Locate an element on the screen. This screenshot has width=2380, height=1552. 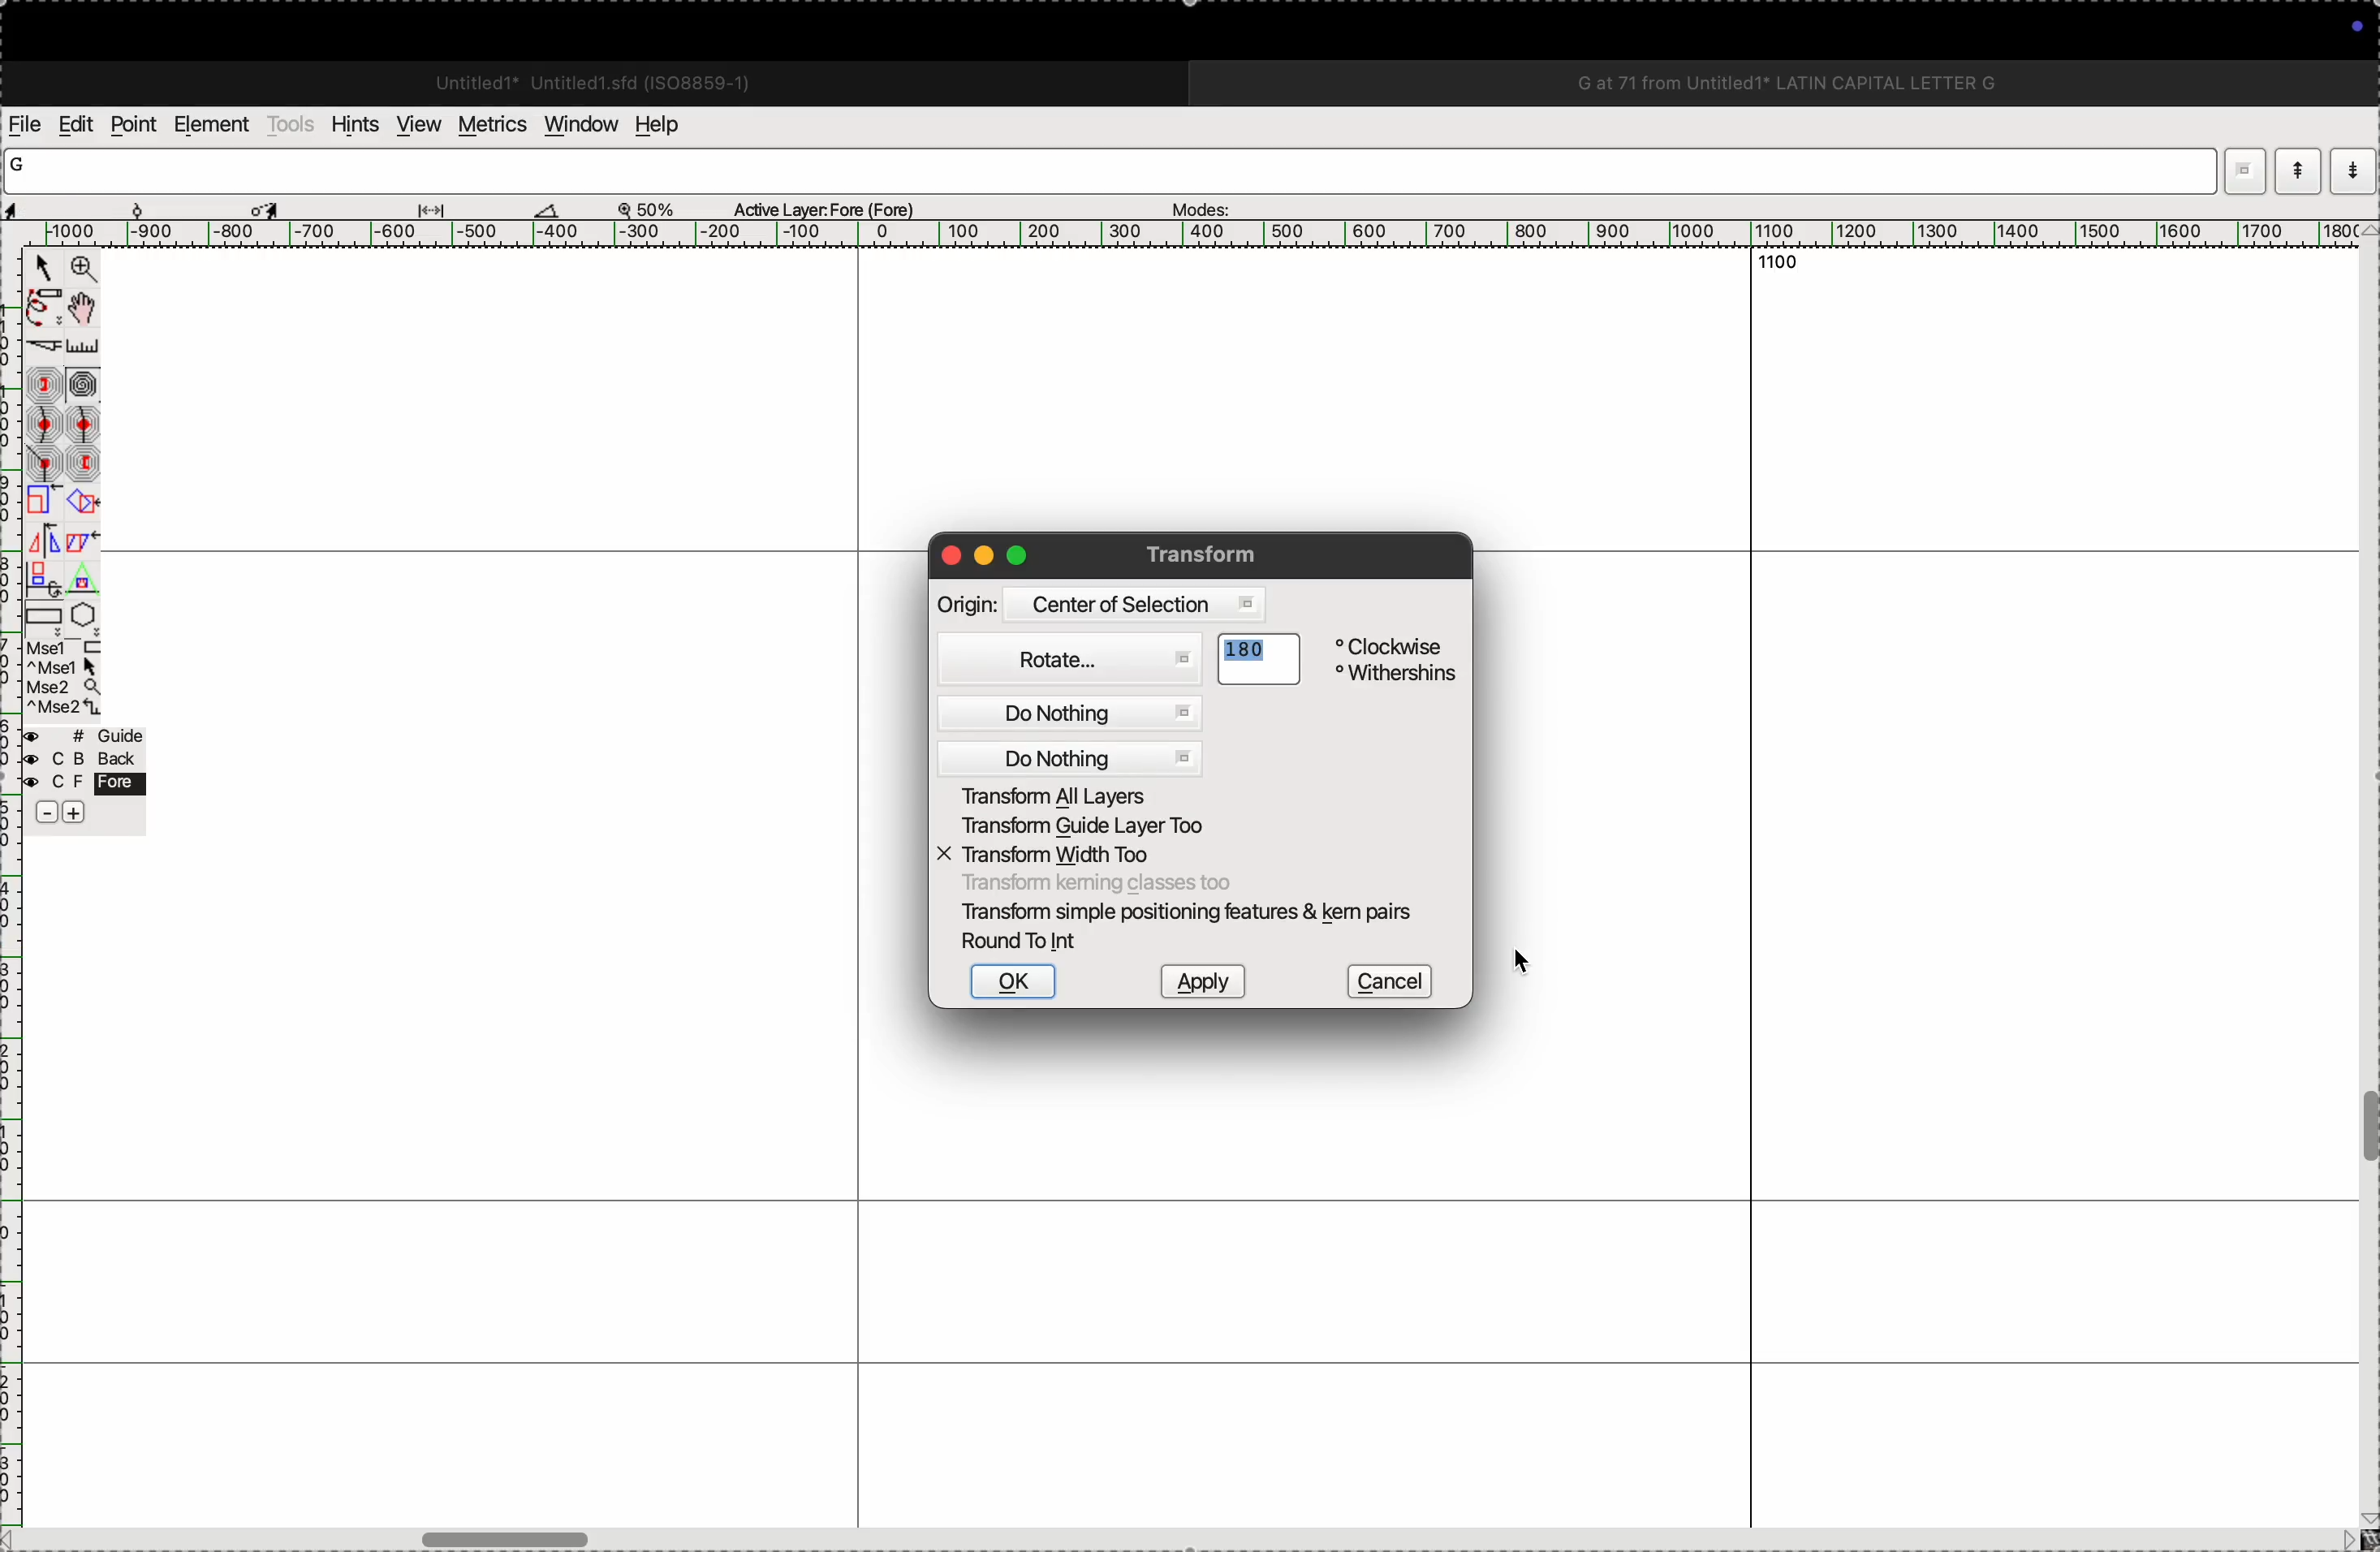
minimize is located at coordinates (982, 554).